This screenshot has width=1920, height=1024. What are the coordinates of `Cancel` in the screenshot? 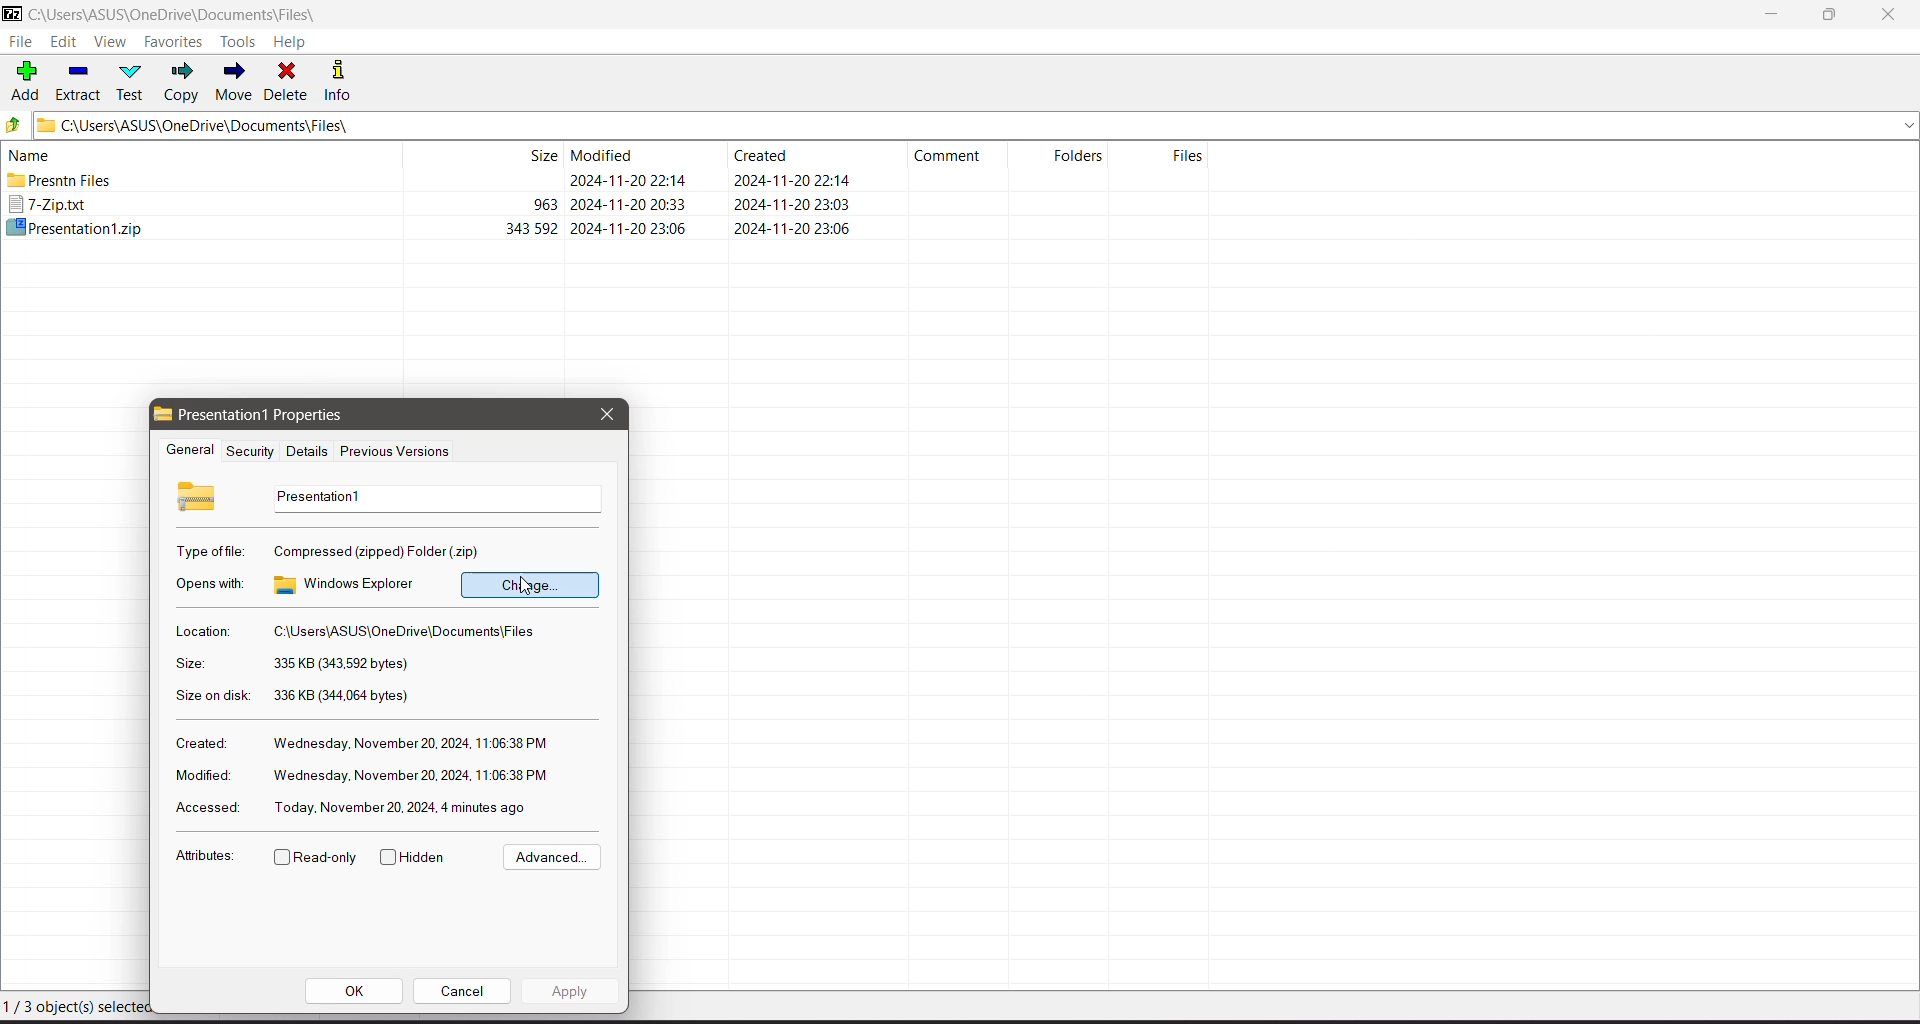 It's located at (462, 990).